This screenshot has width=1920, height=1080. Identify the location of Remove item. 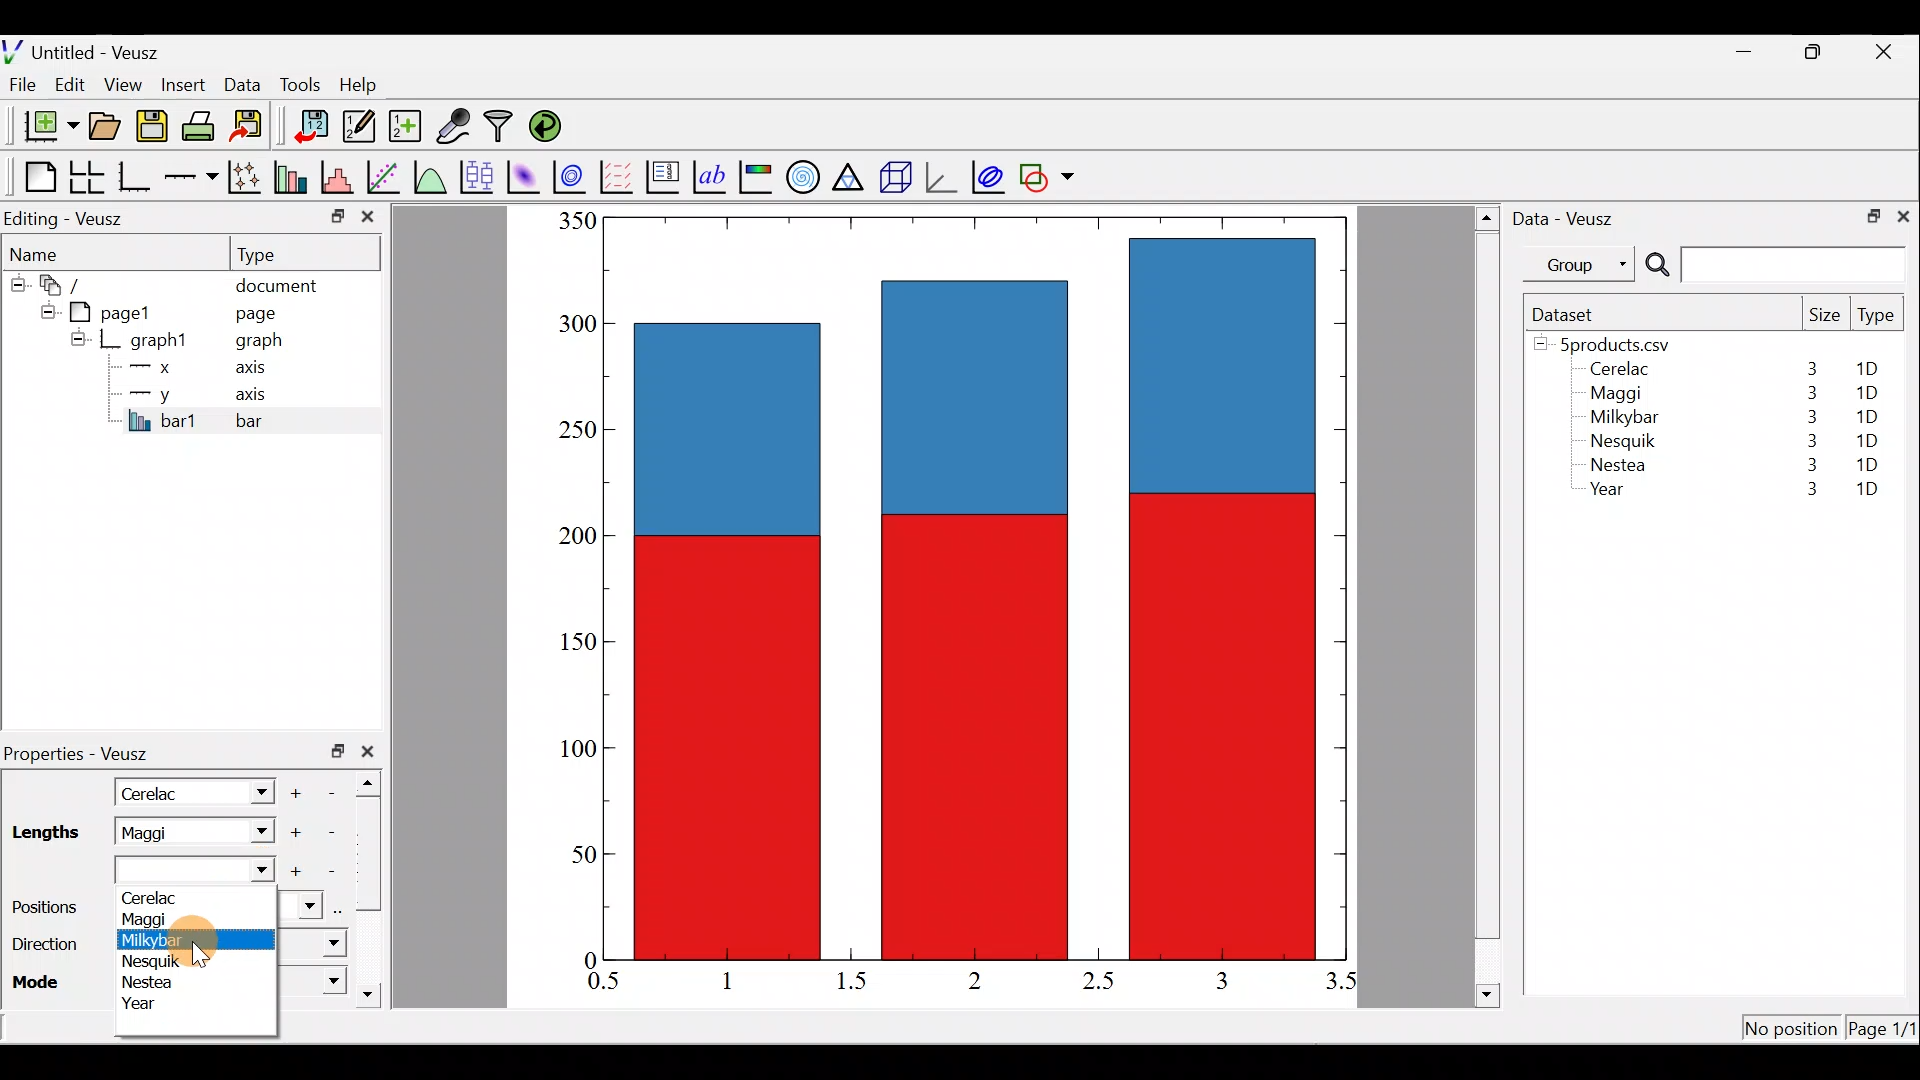
(332, 870).